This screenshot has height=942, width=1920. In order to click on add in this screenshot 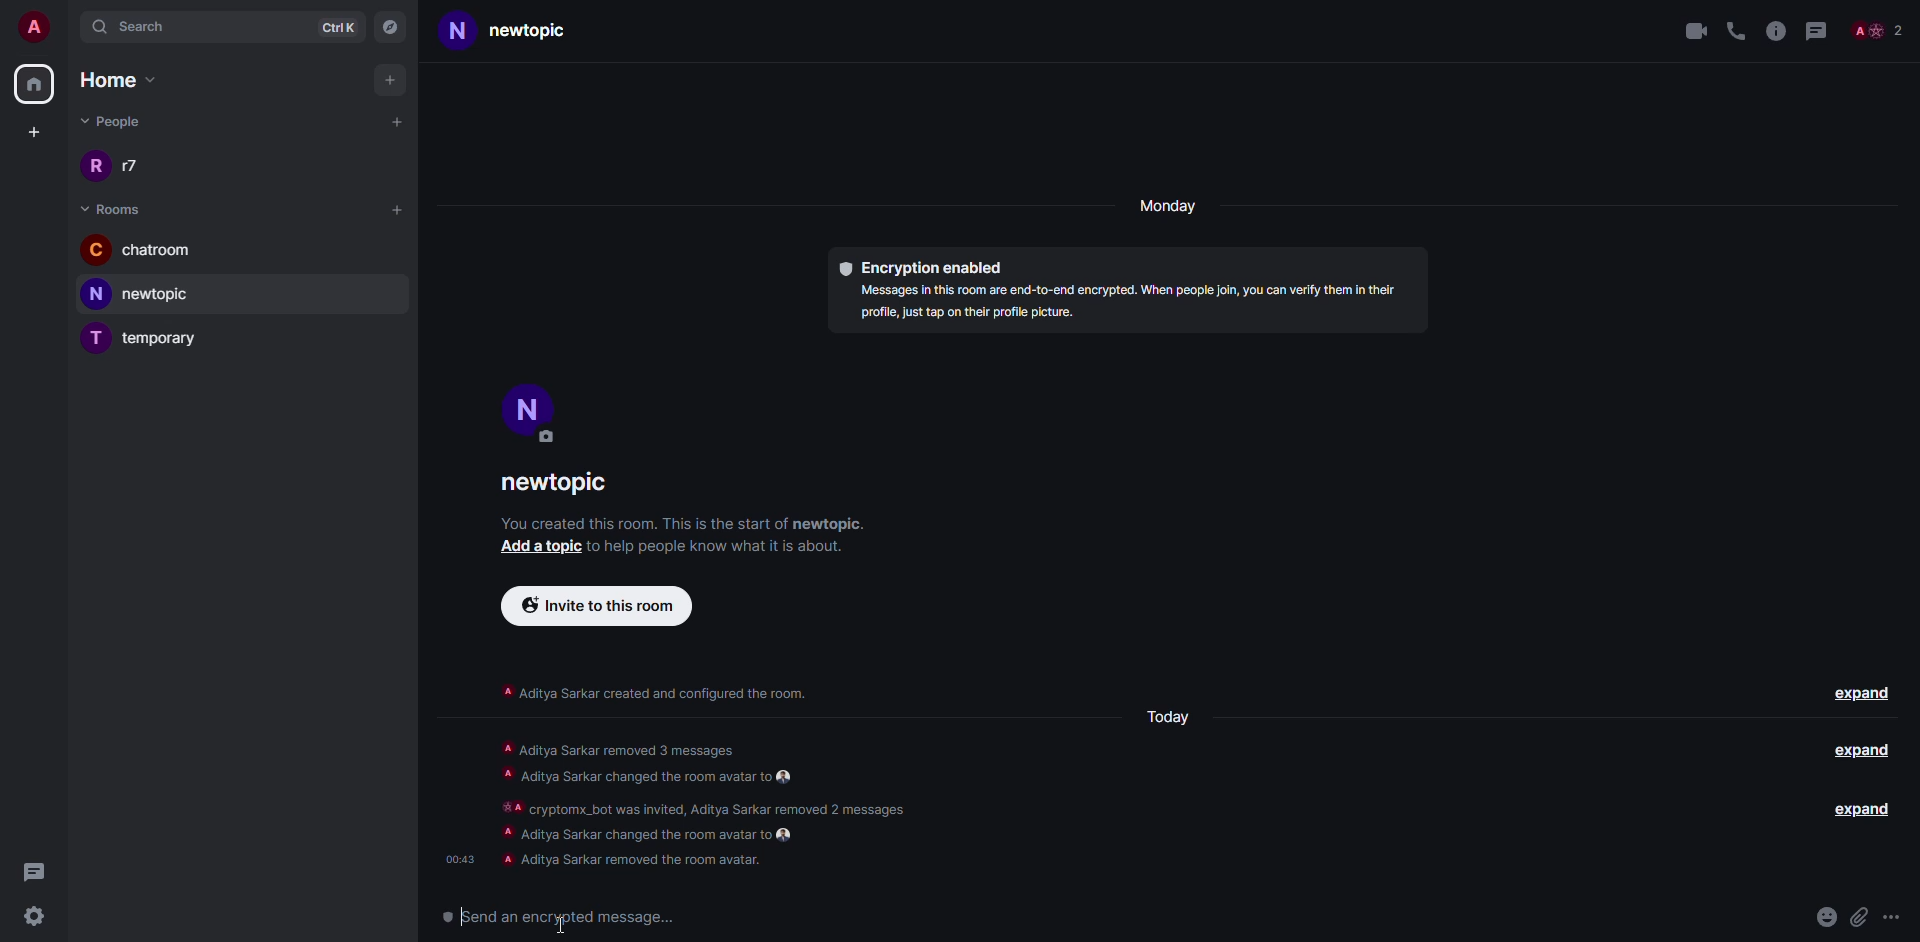, I will do `click(392, 80)`.